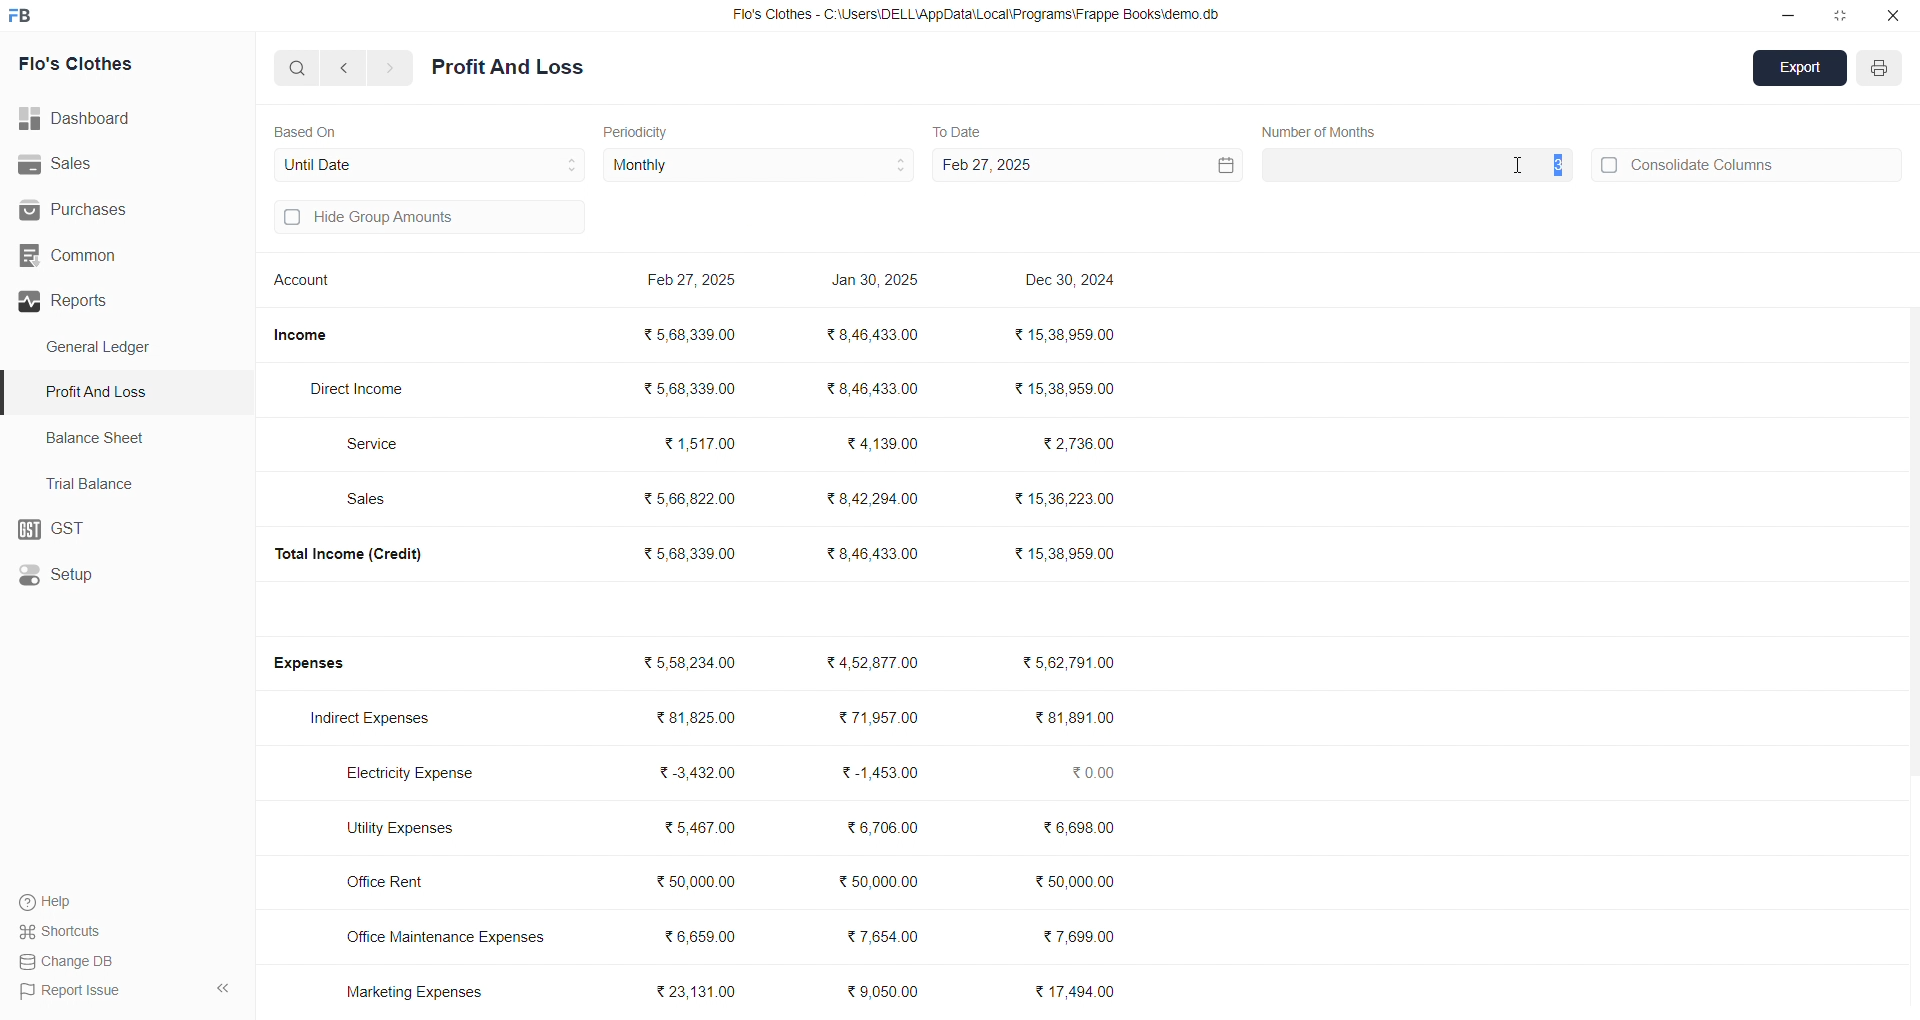 This screenshot has height=1020, width=1920. I want to click on ₹15,38,959.00, so click(1071, 389).